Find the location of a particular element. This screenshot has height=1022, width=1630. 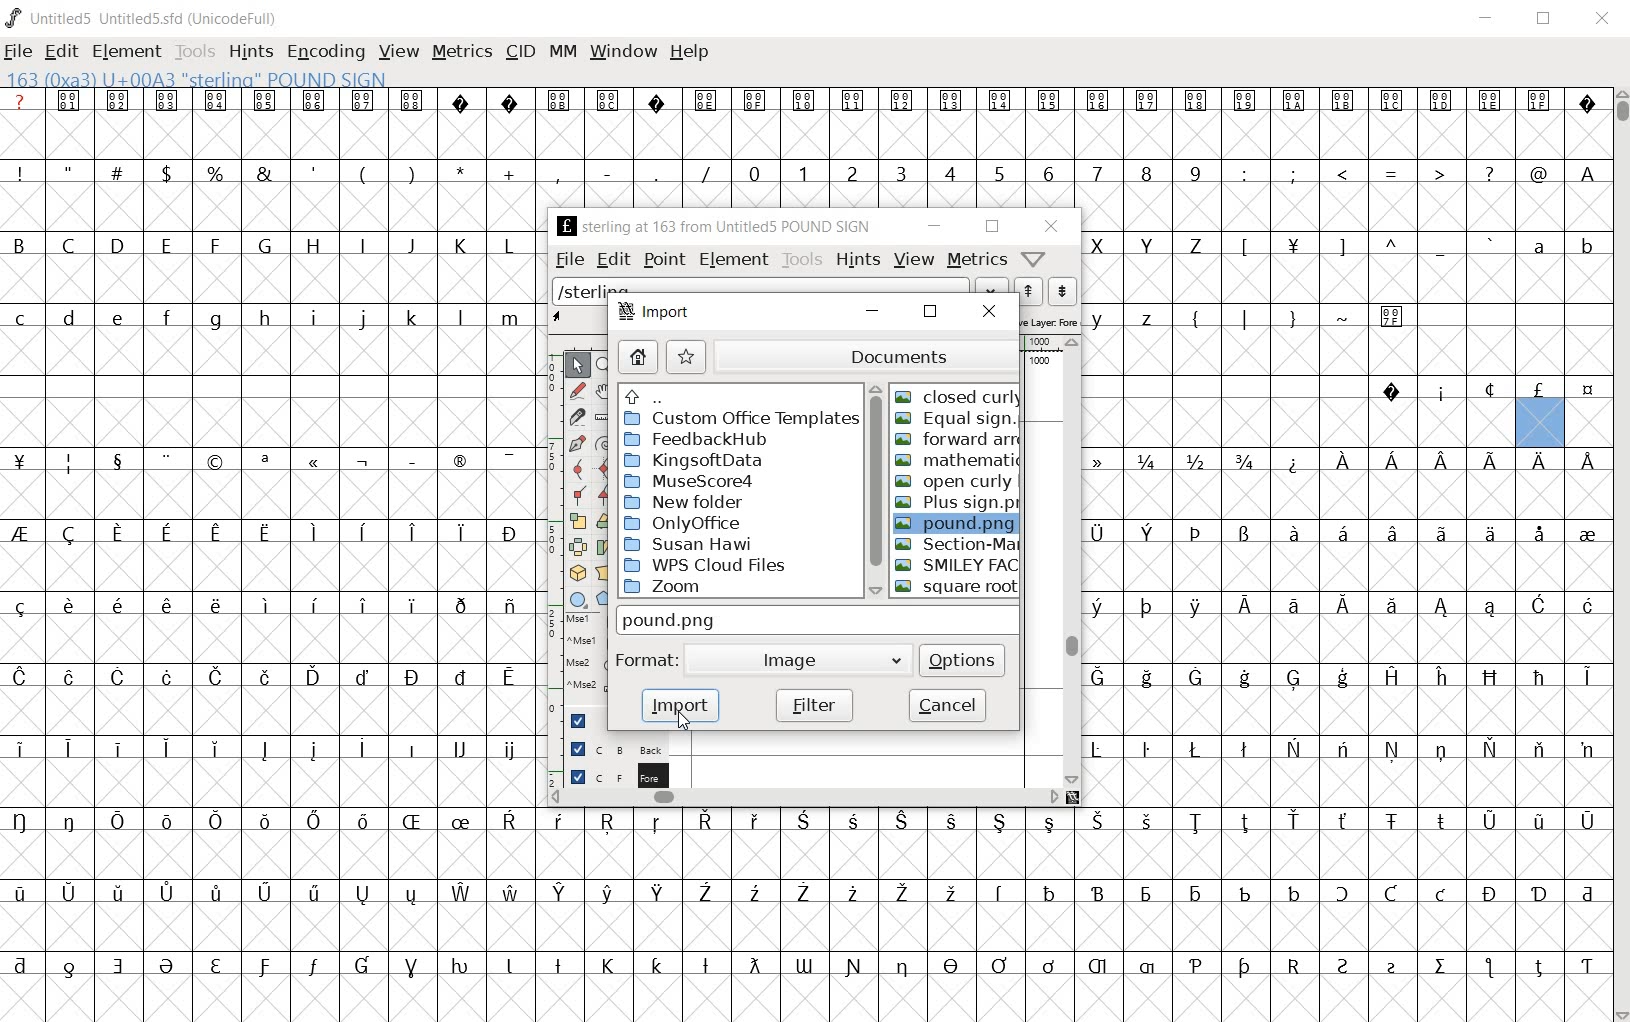

Symbol is located at coordinates (1244, 607).